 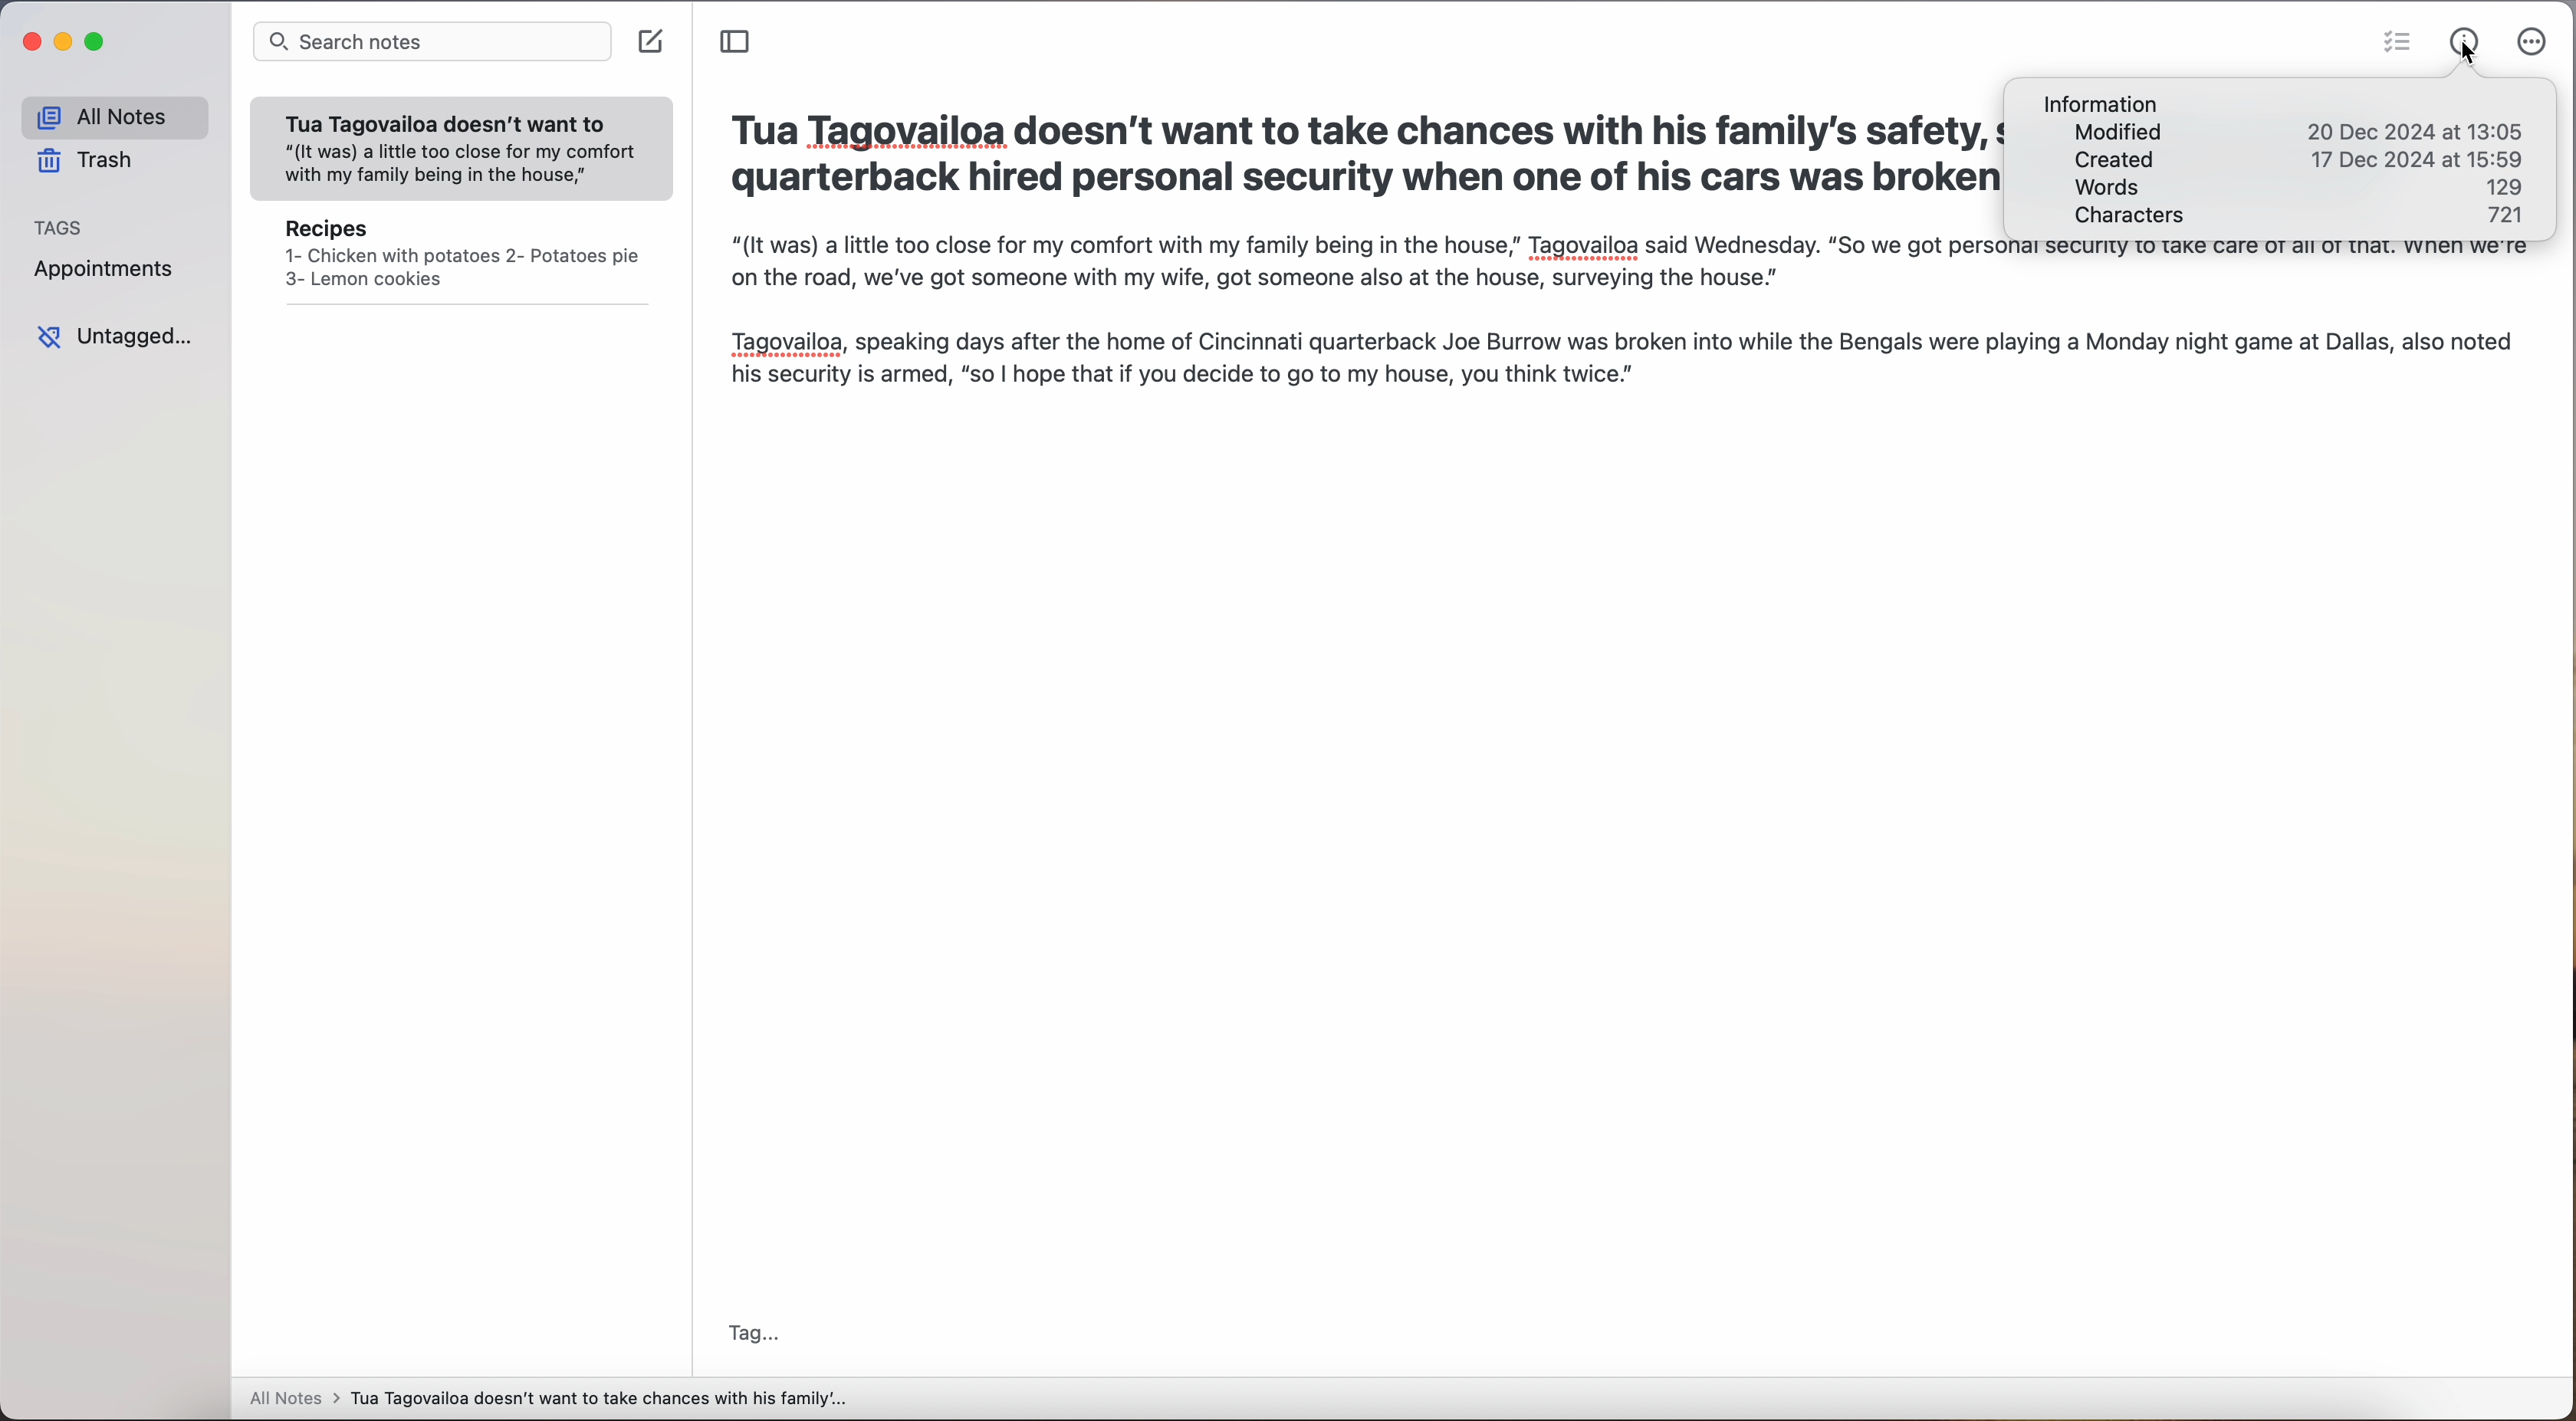 What do you see at coordinates (2284, 159) in the screenshot?
I see `Information
Modified 20 Dec 2024 at 13:05
Created 17 Dec 2024 at 15:59
Words 129
Characters 721` at bounding box center [2284, 159].